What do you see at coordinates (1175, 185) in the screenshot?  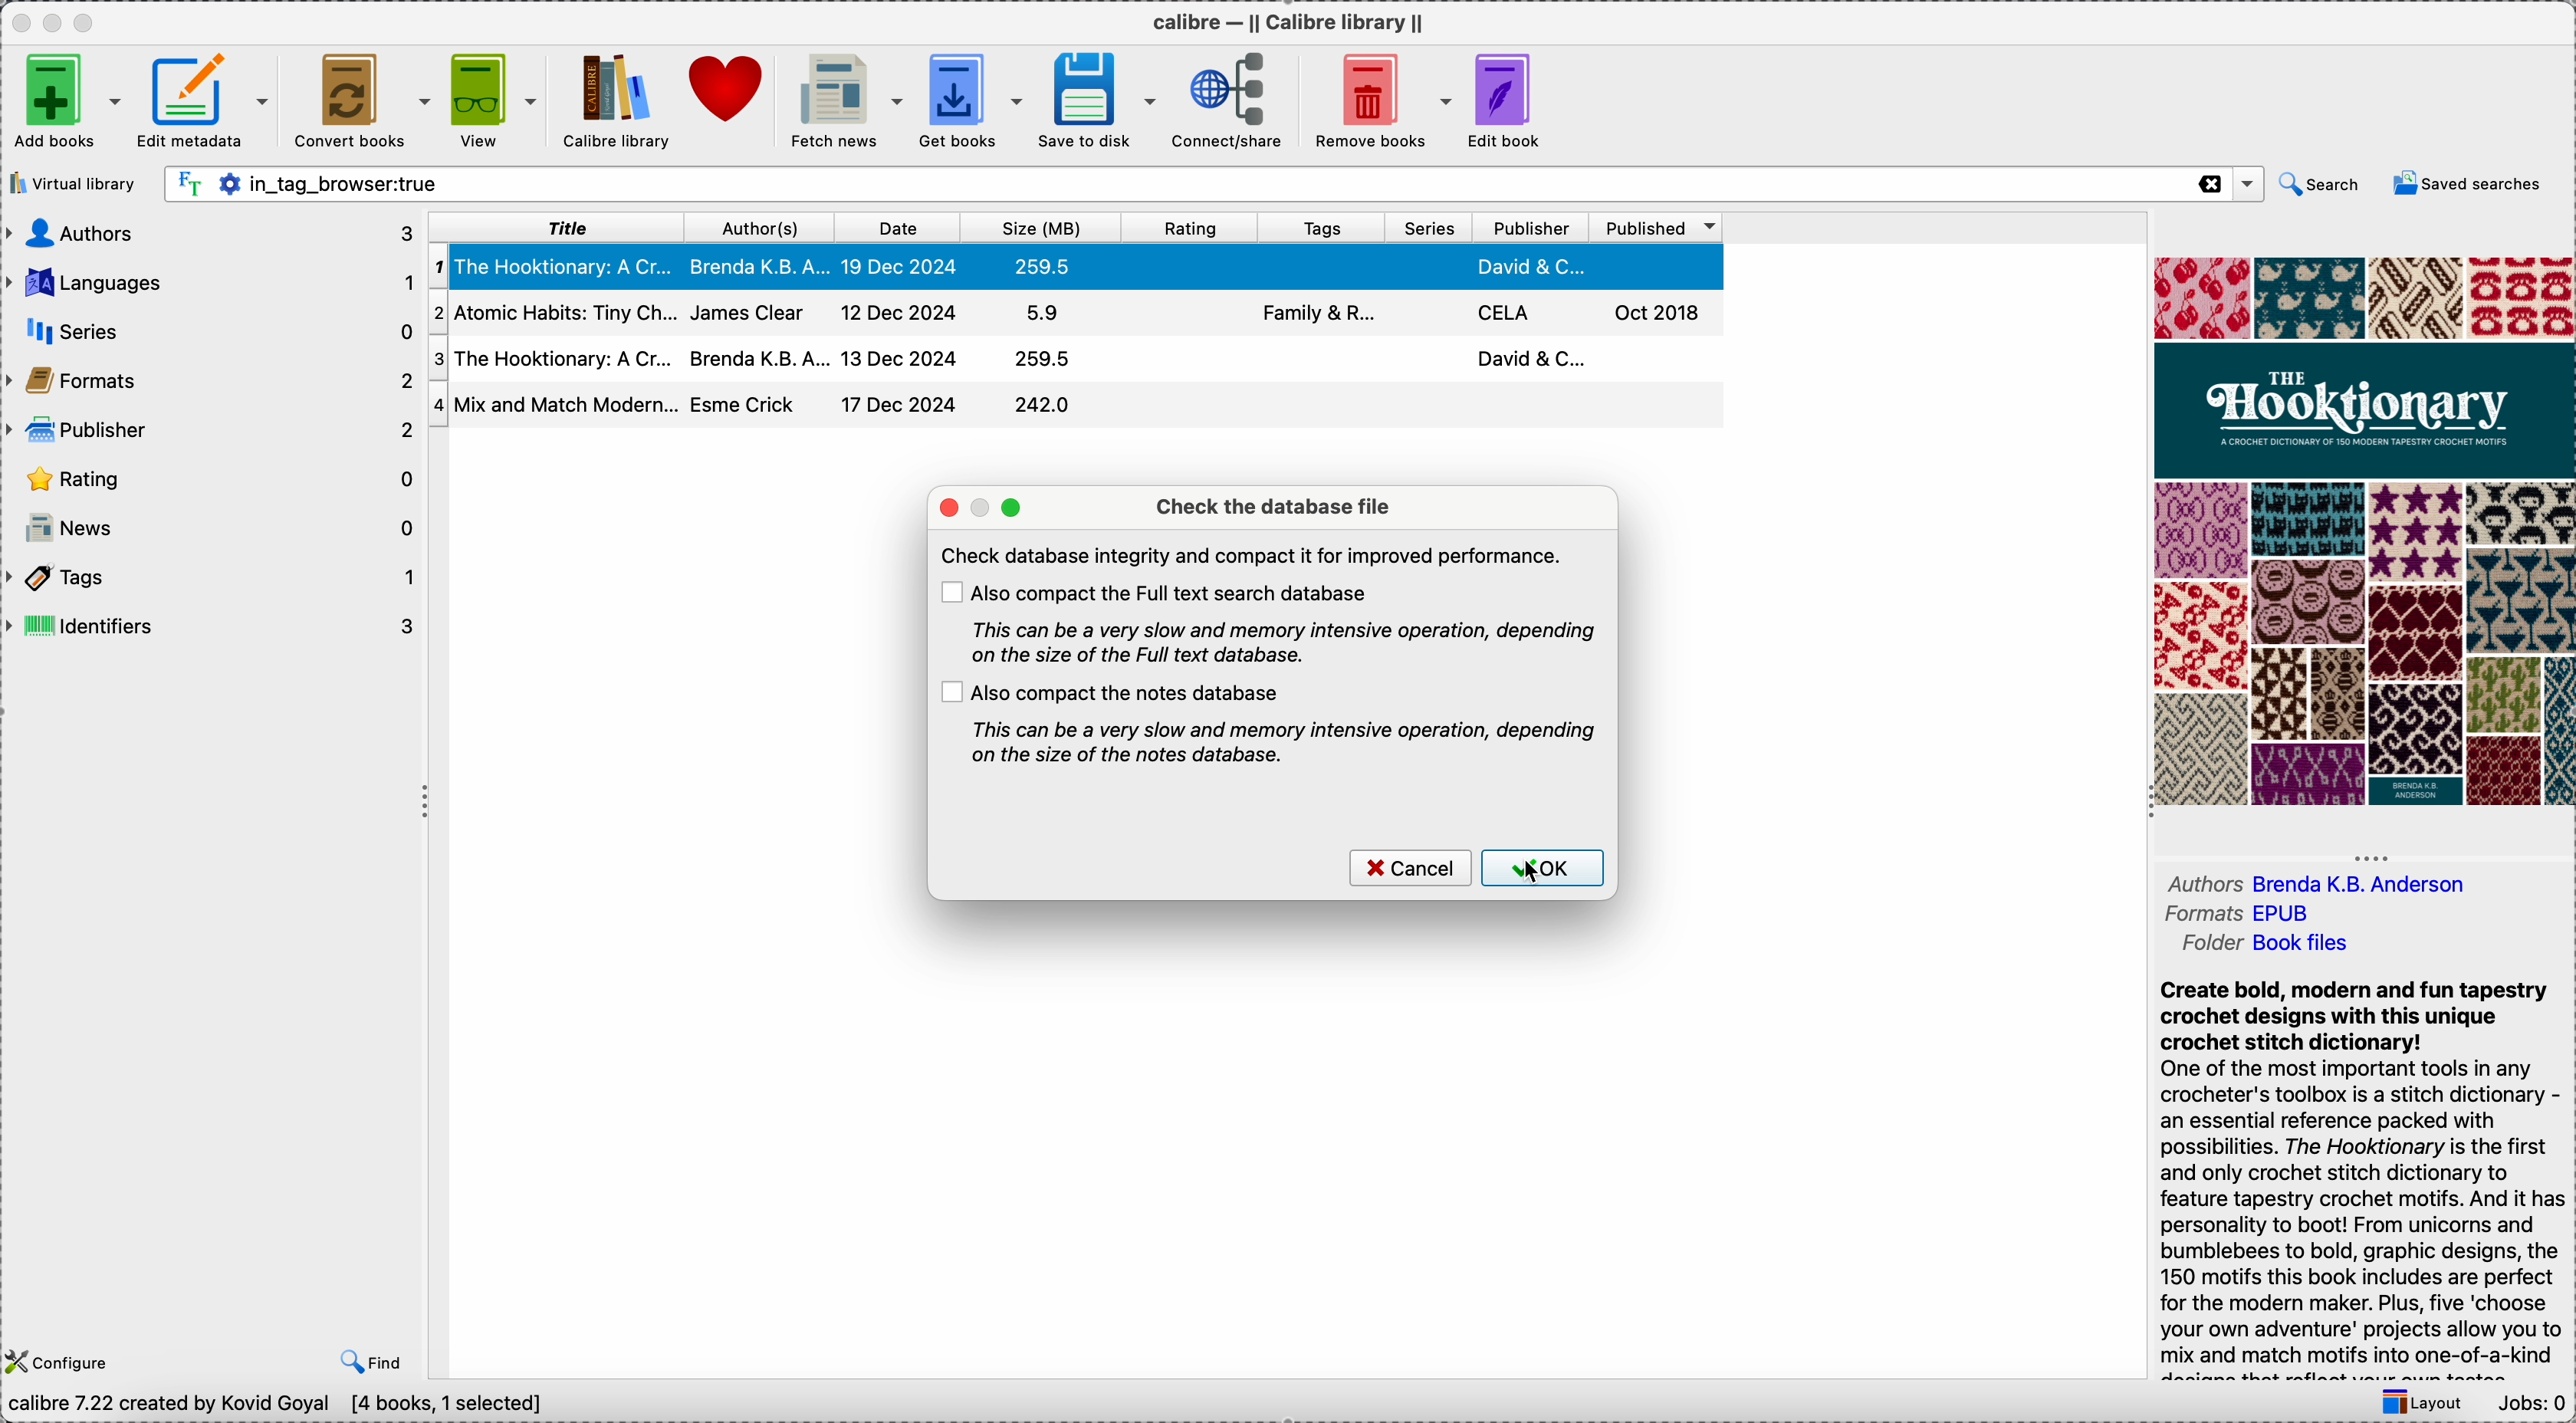 I see `search bar` at bounding box center [1175, 185].